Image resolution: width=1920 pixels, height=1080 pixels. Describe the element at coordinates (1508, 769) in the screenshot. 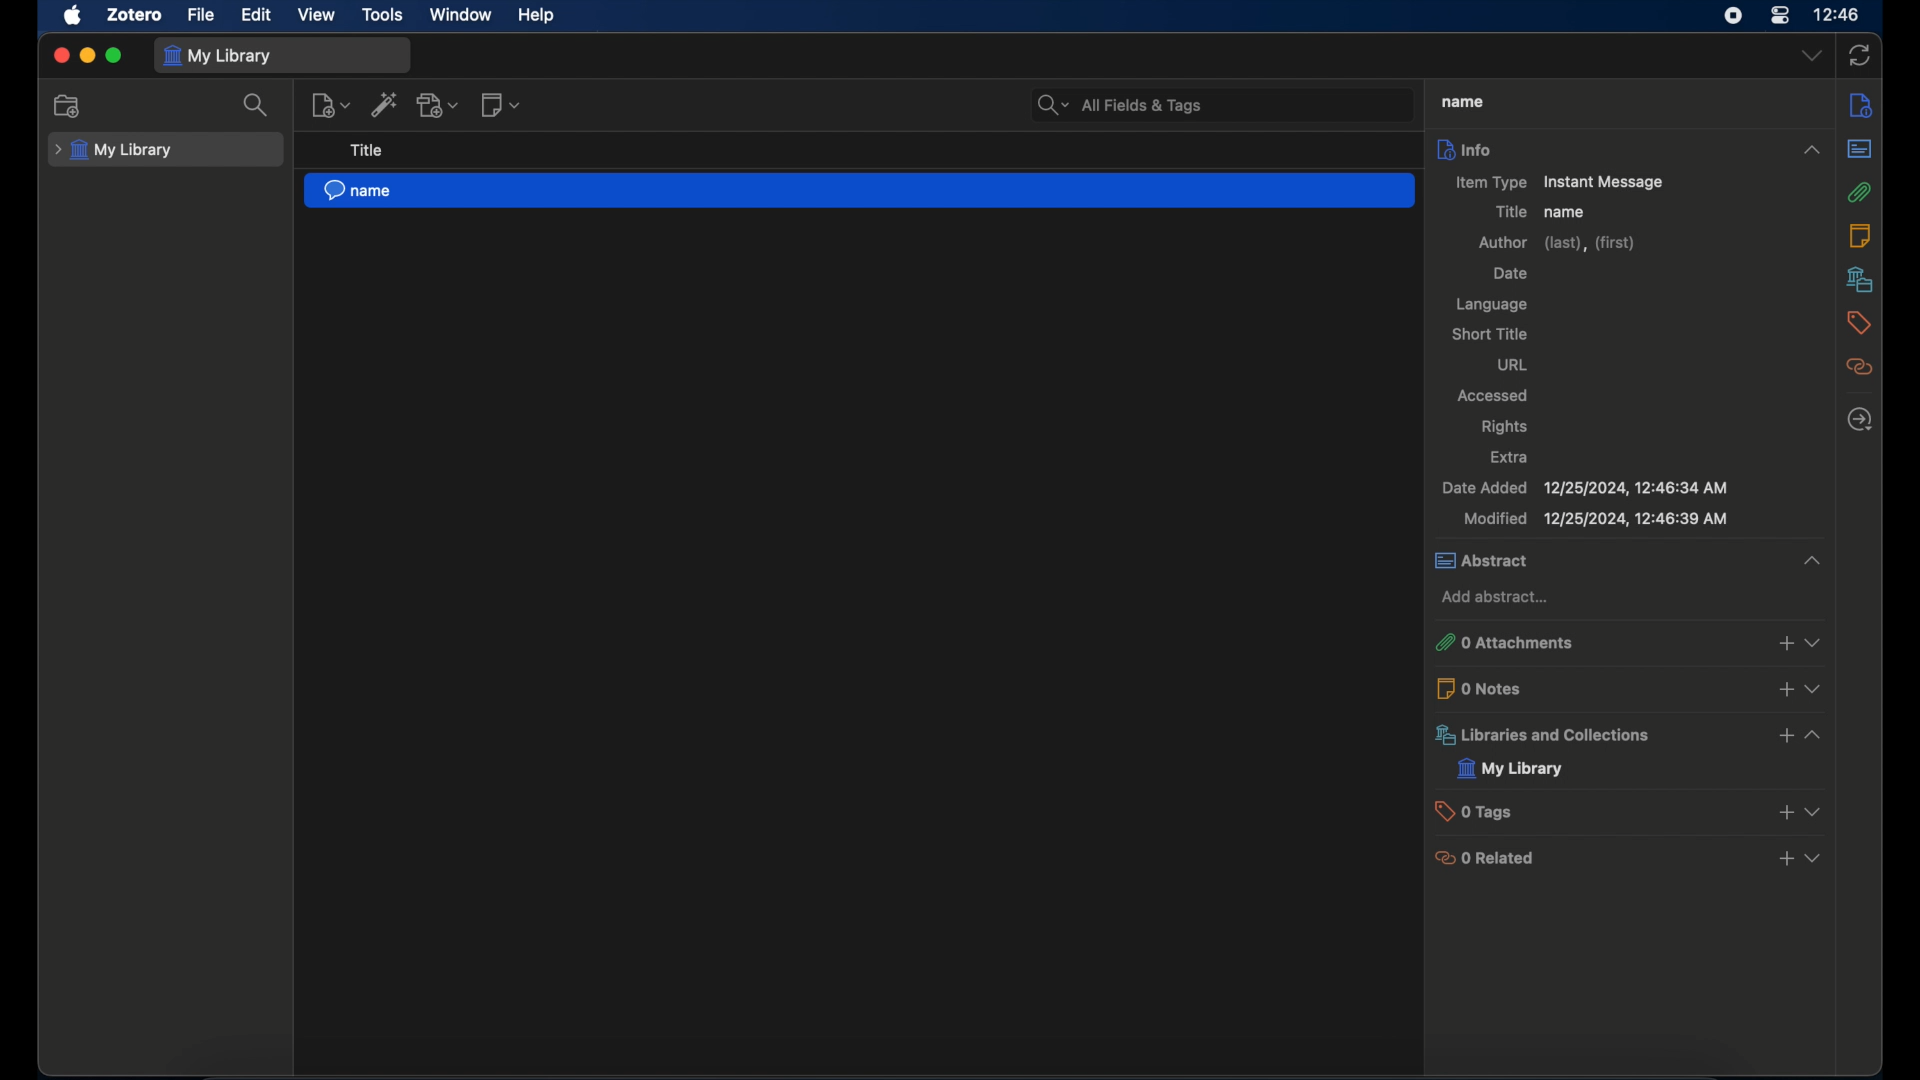

I see `my library` at that location.